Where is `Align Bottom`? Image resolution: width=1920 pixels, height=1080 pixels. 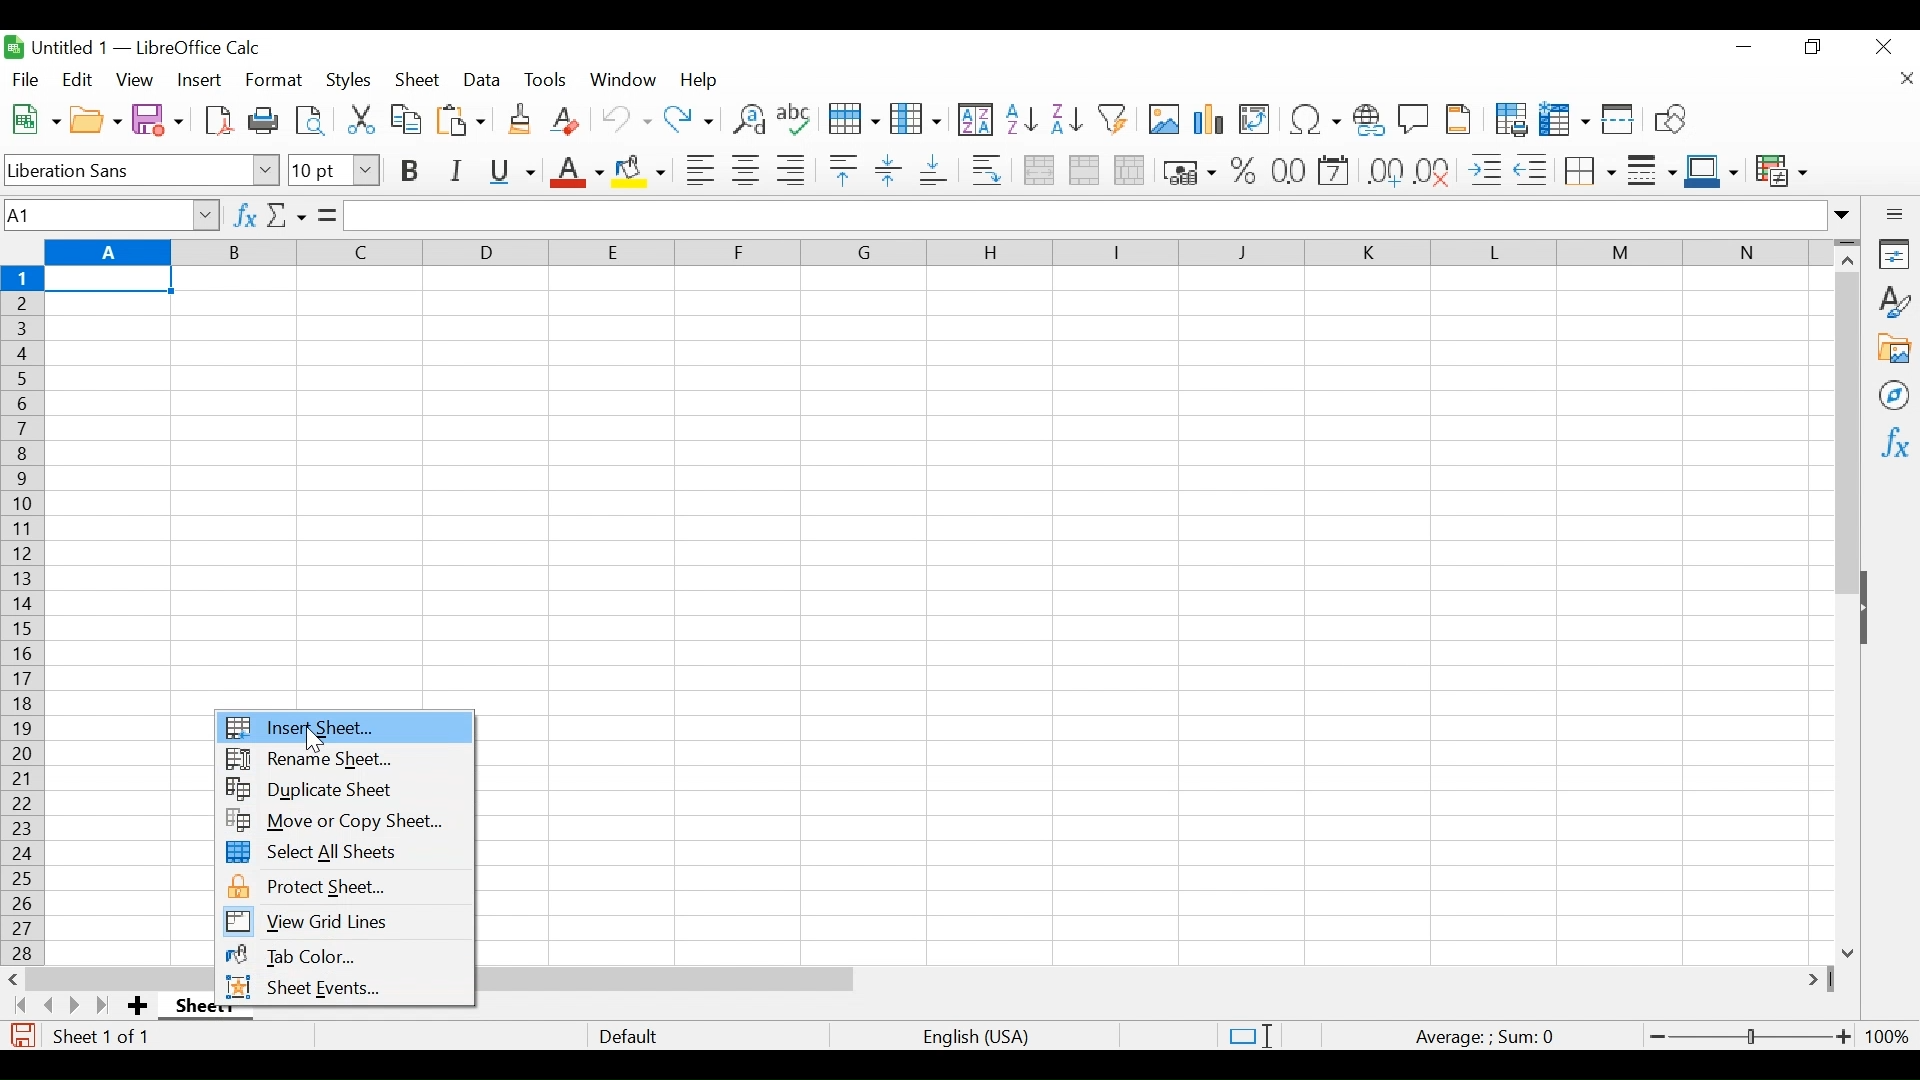 Align Bottom is located at coordinates (932, 171).